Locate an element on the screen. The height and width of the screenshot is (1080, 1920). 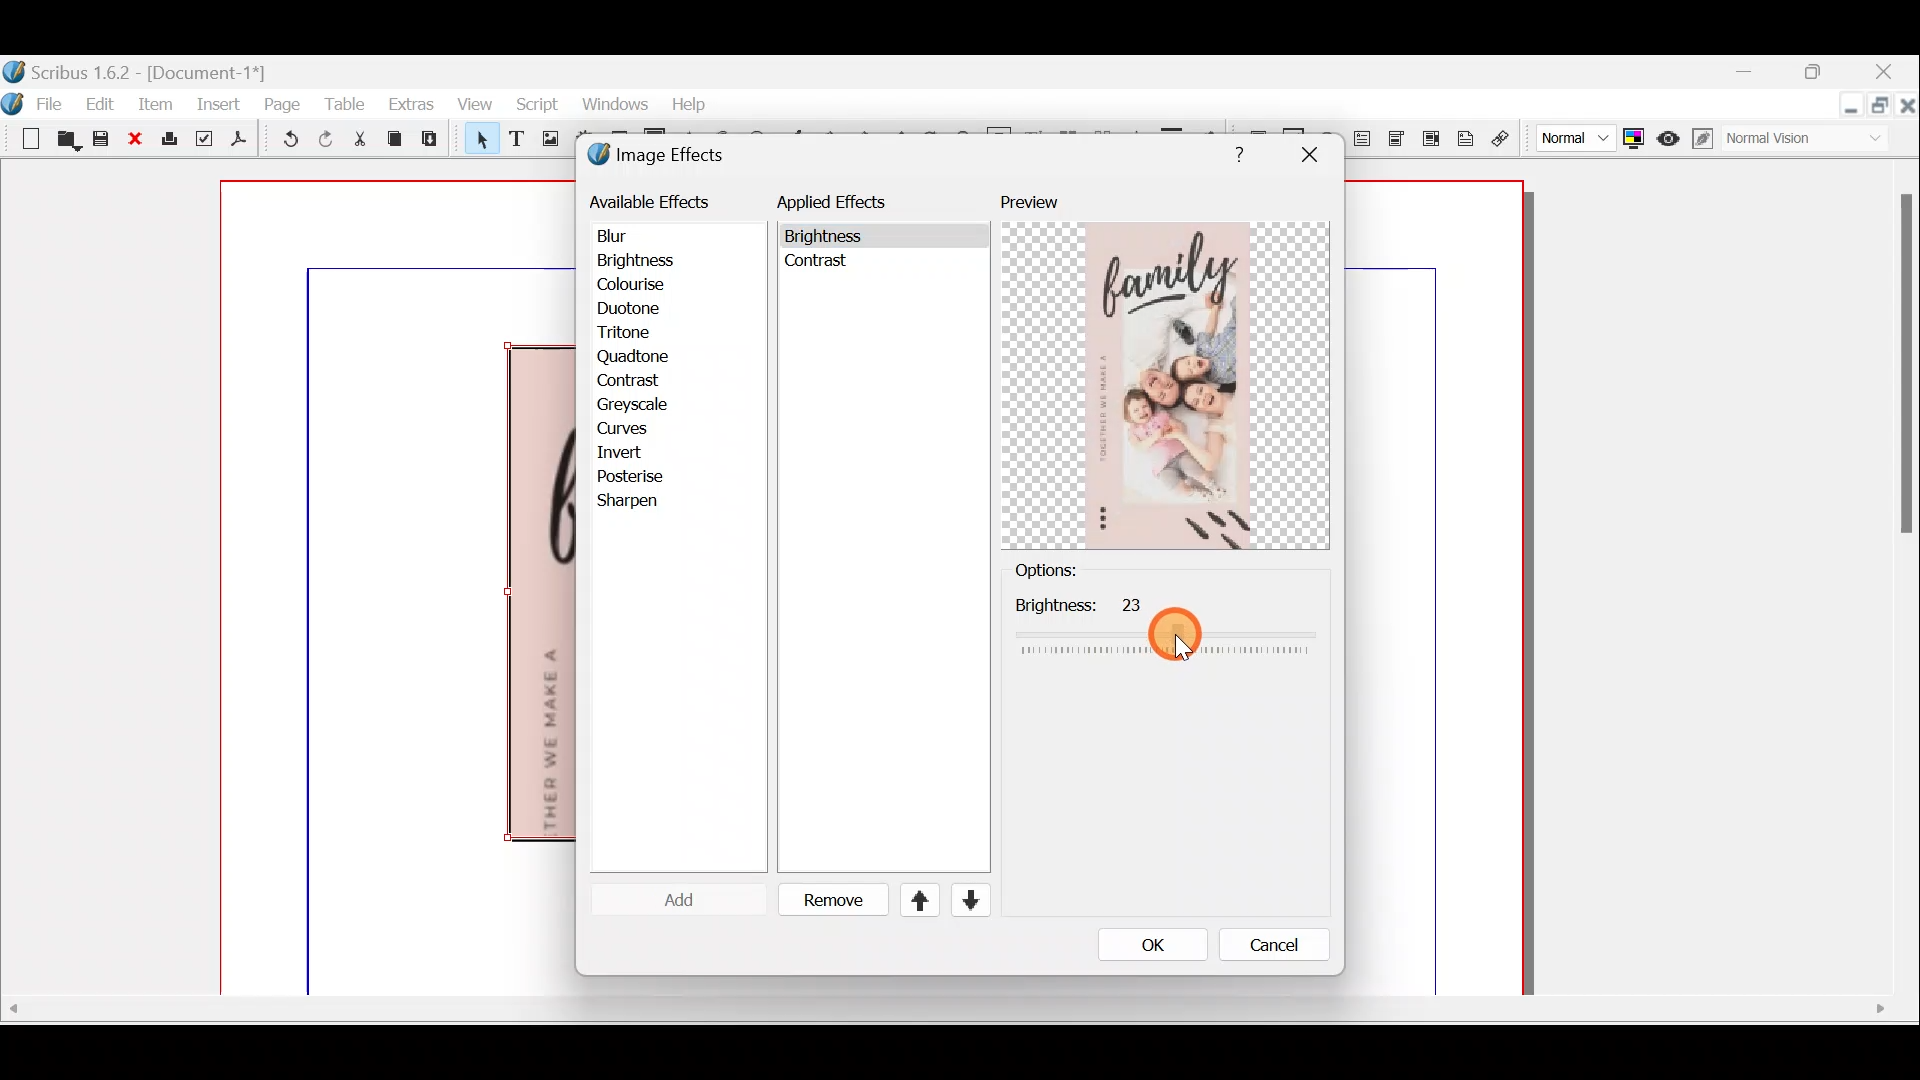
Visual appearance of display is located at coordinates (1814, 140).